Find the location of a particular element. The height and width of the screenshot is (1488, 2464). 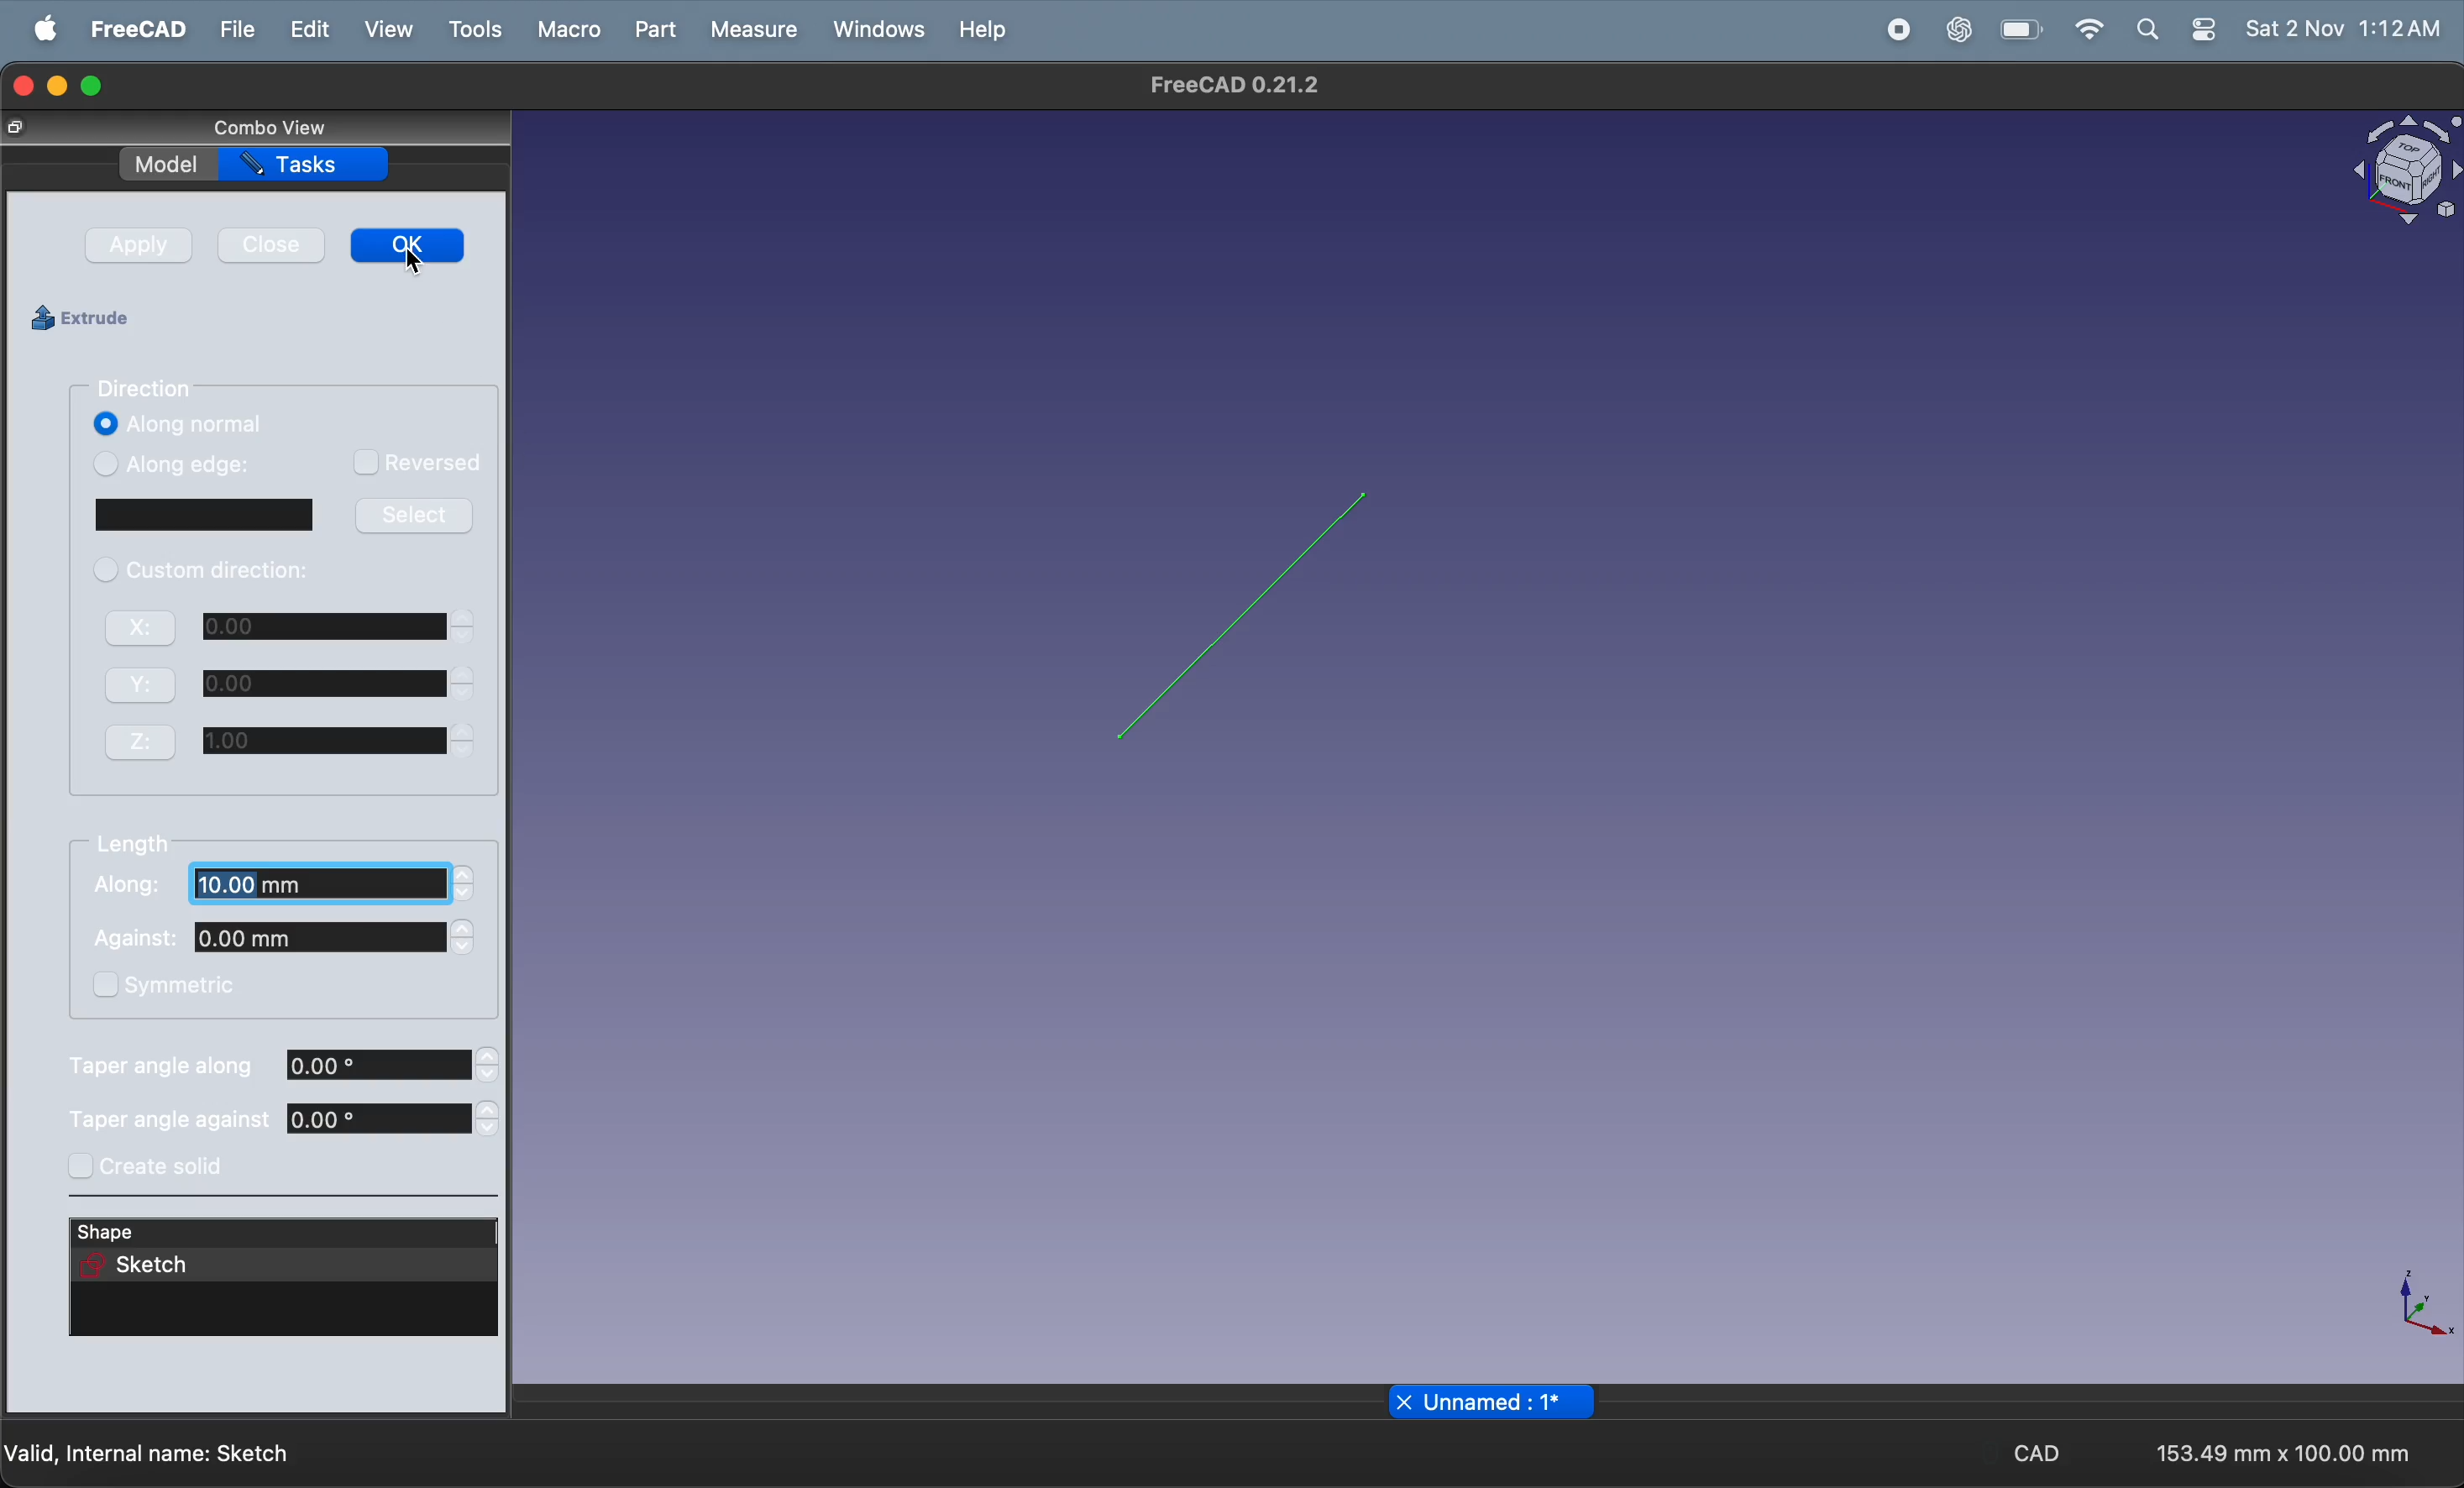

marco is located at coordinates (569, 32).